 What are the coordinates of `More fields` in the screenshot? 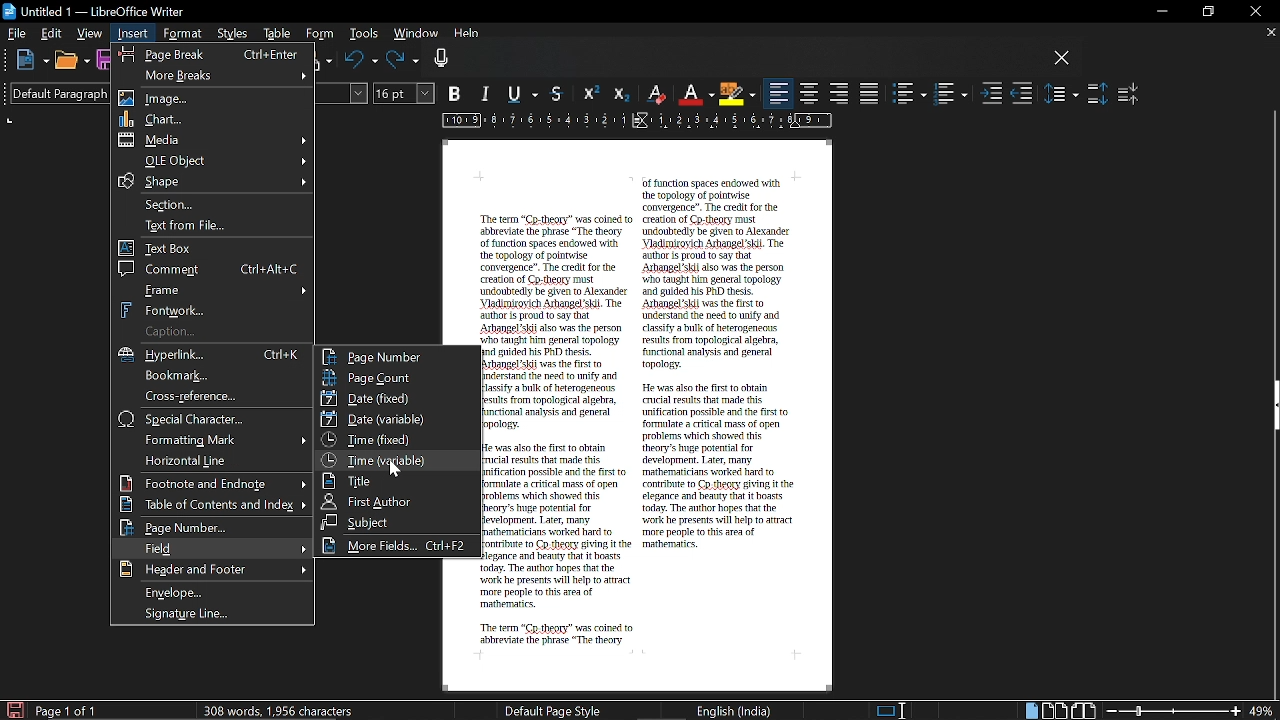 It's located at (398, 546).